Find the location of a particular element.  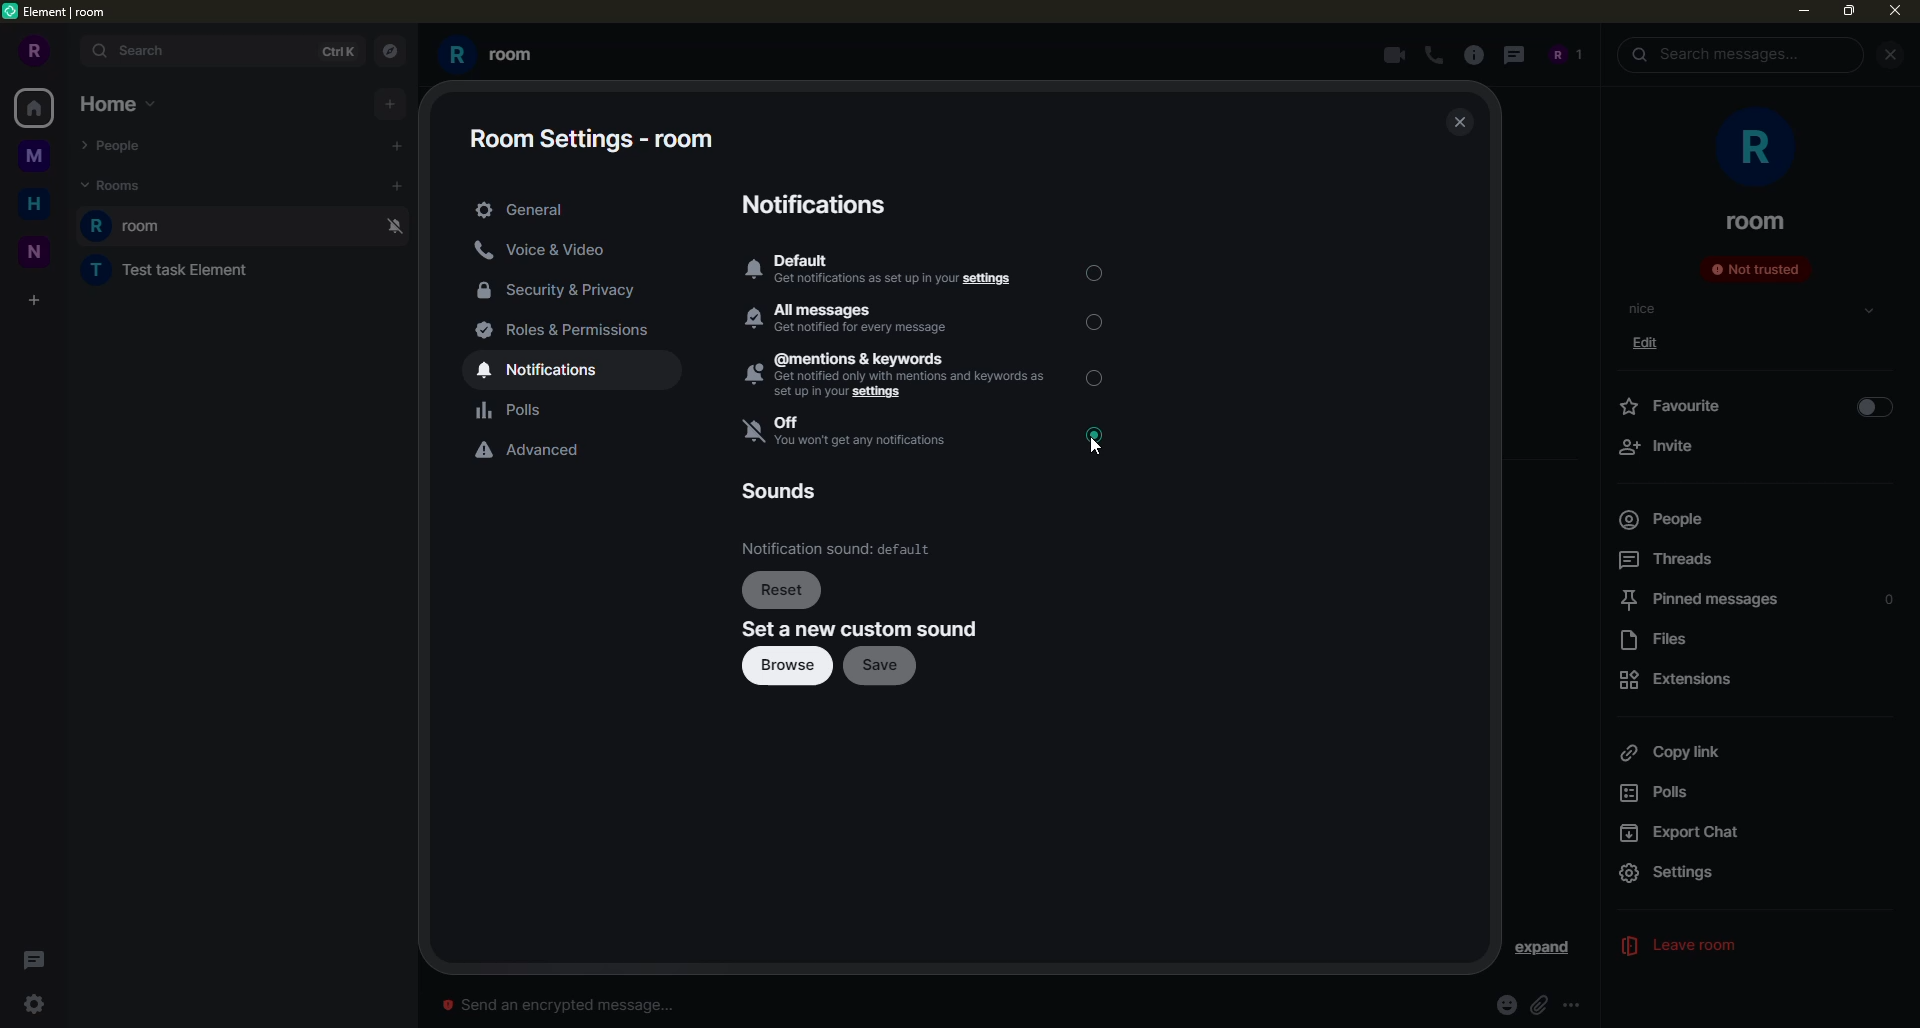

not trusted is located at coordinates (1754, 268).